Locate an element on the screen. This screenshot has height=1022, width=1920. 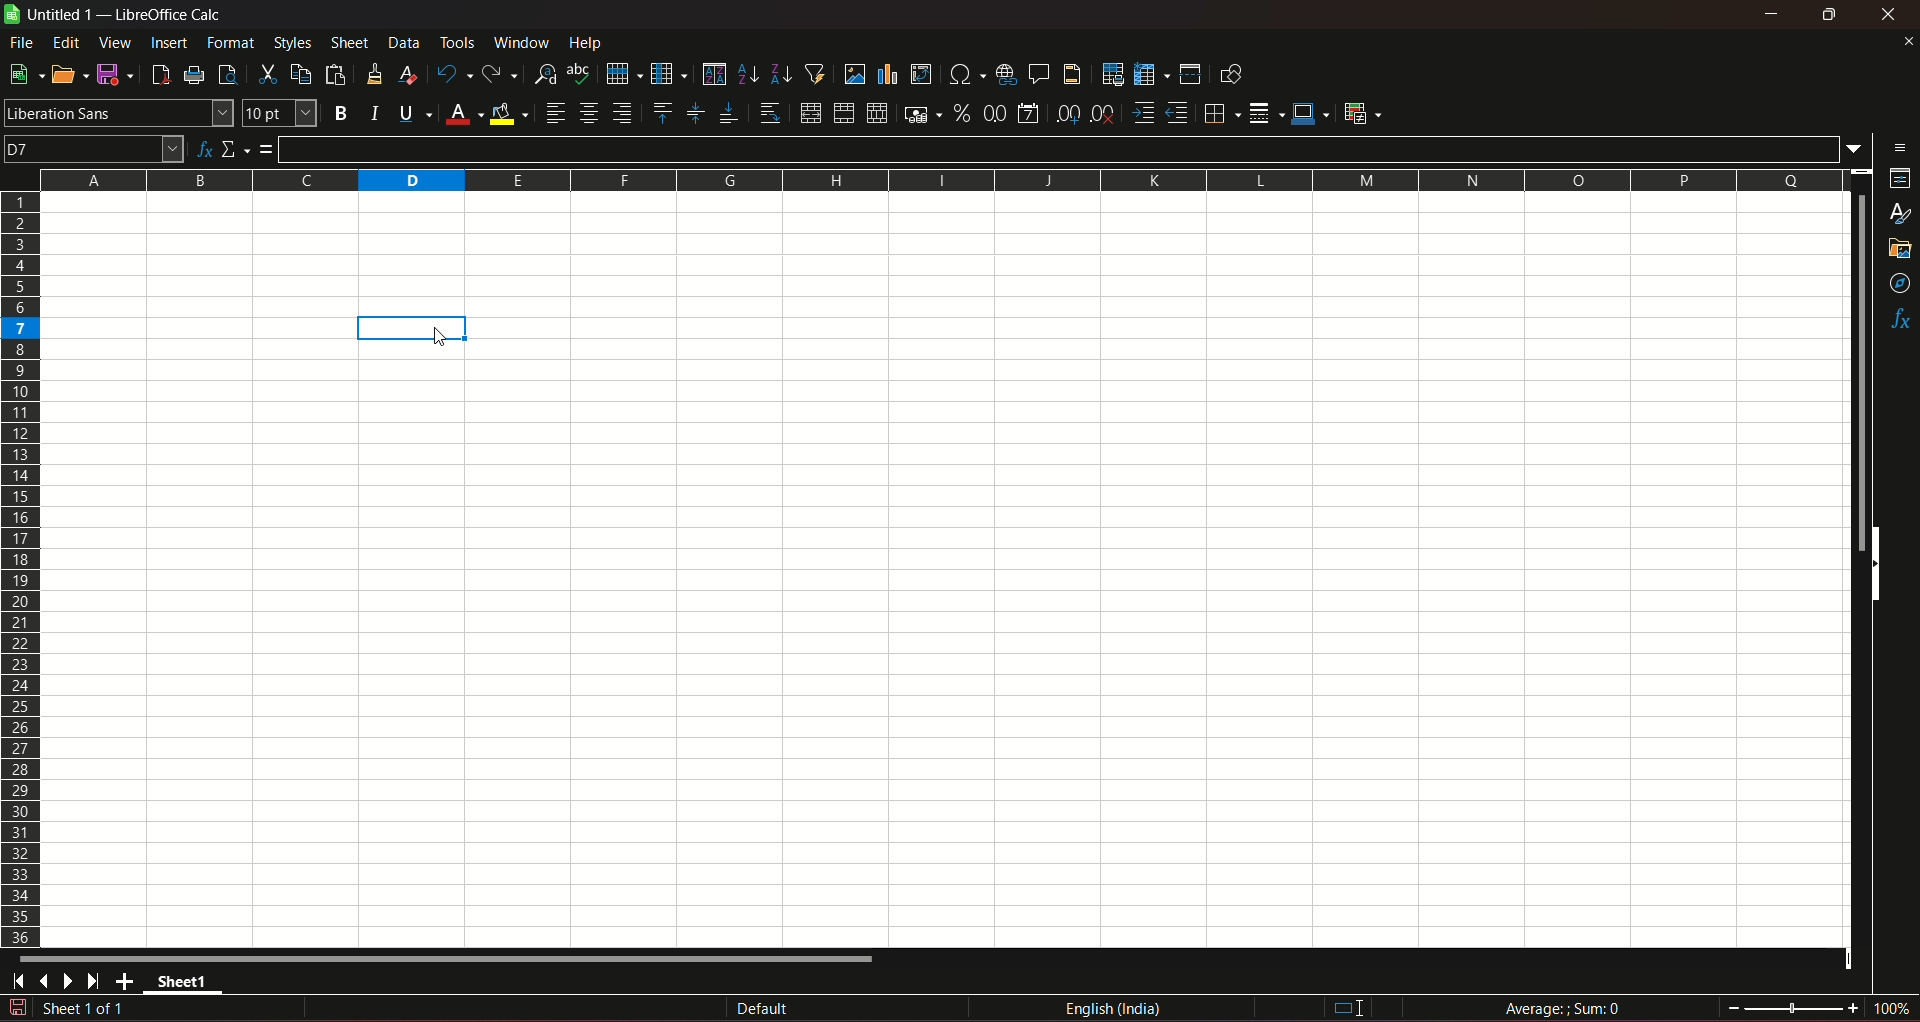
insert chart is located at coordinates (887, 75).